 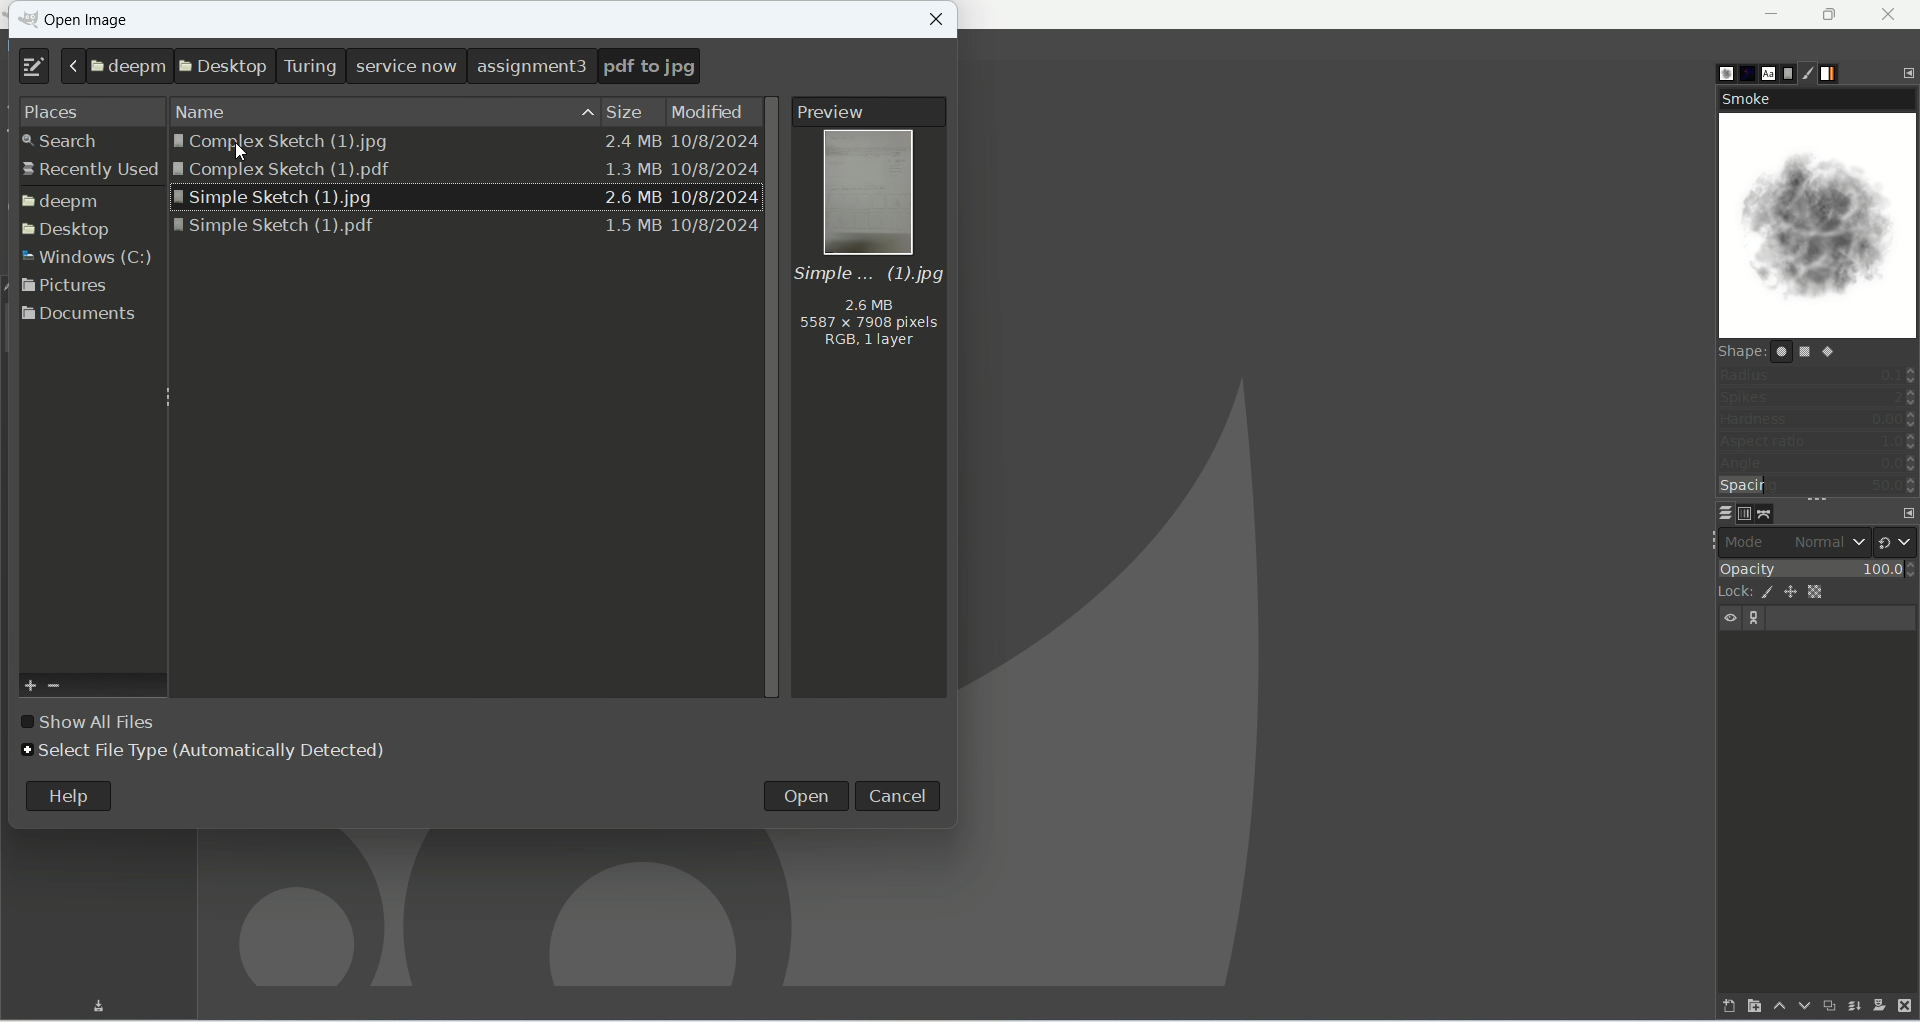 I want to click on smoke, so click(x=1816, y=99).